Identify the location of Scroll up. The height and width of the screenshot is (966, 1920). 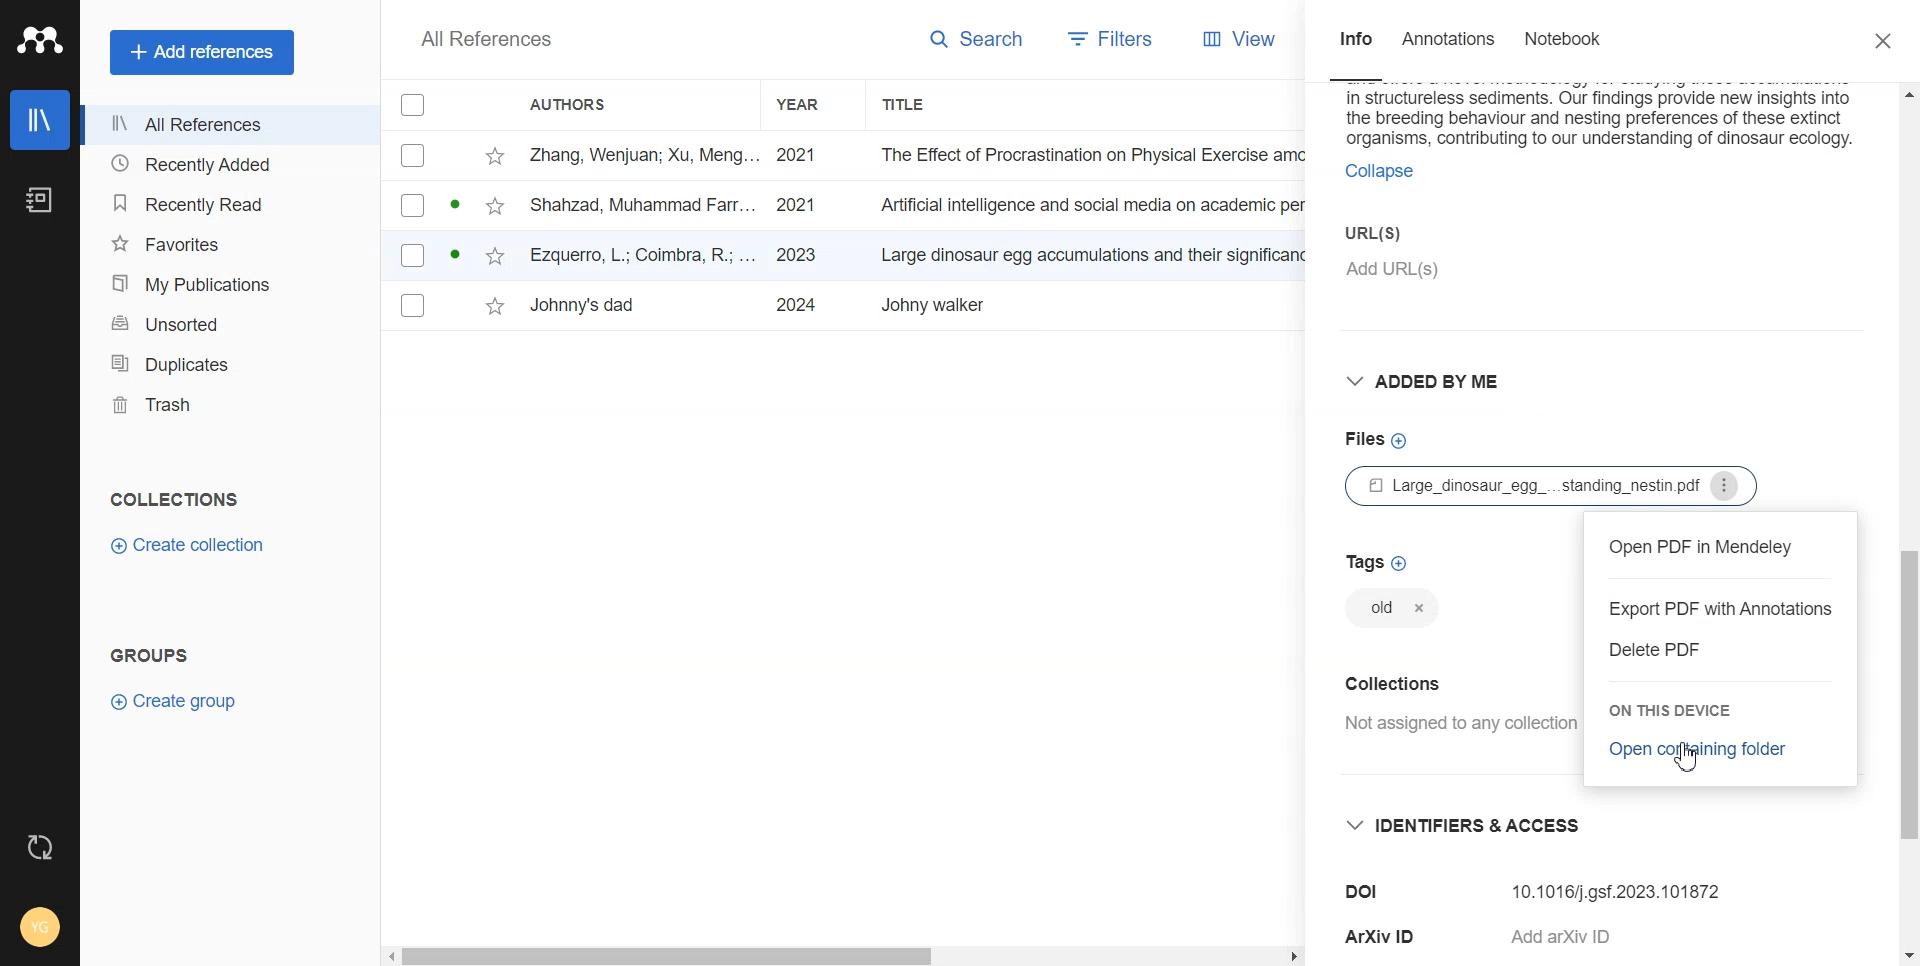
(1905, 93).